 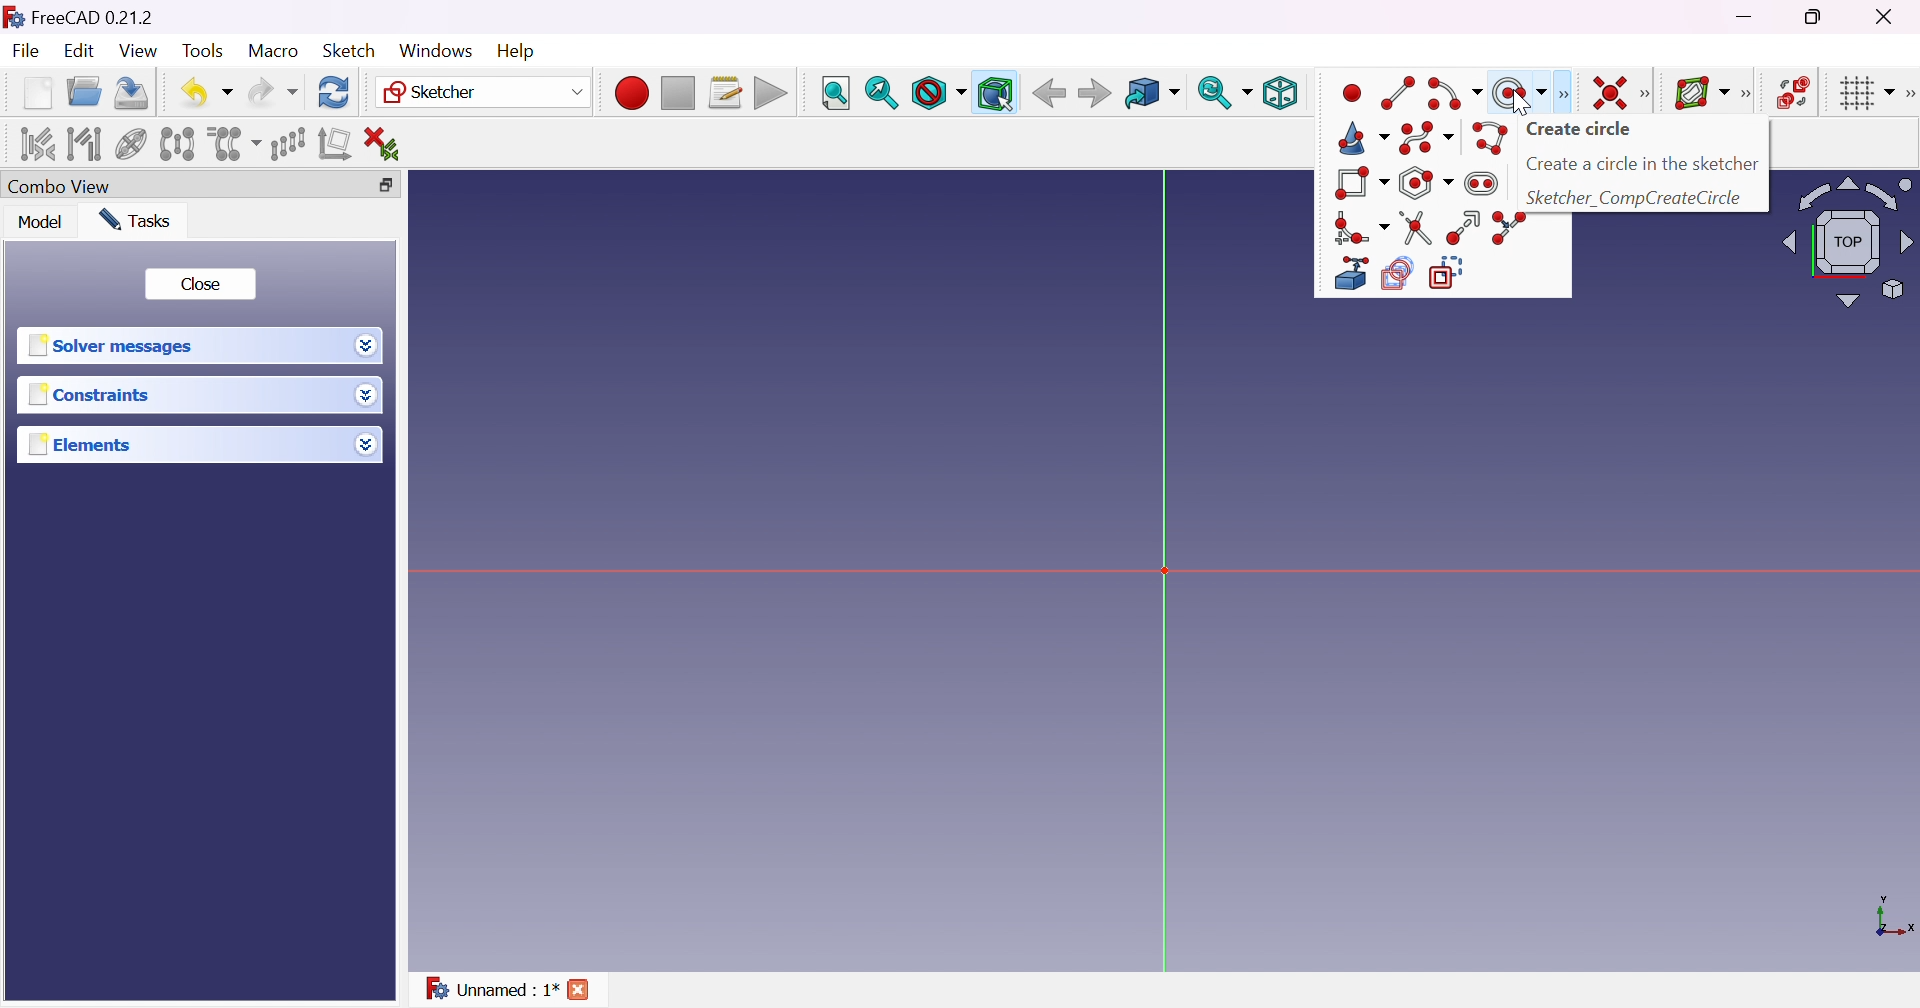 What do you see at coordinates (436, 50) in the screenshot?
I see `Windows` at bounding box center [436, 50].